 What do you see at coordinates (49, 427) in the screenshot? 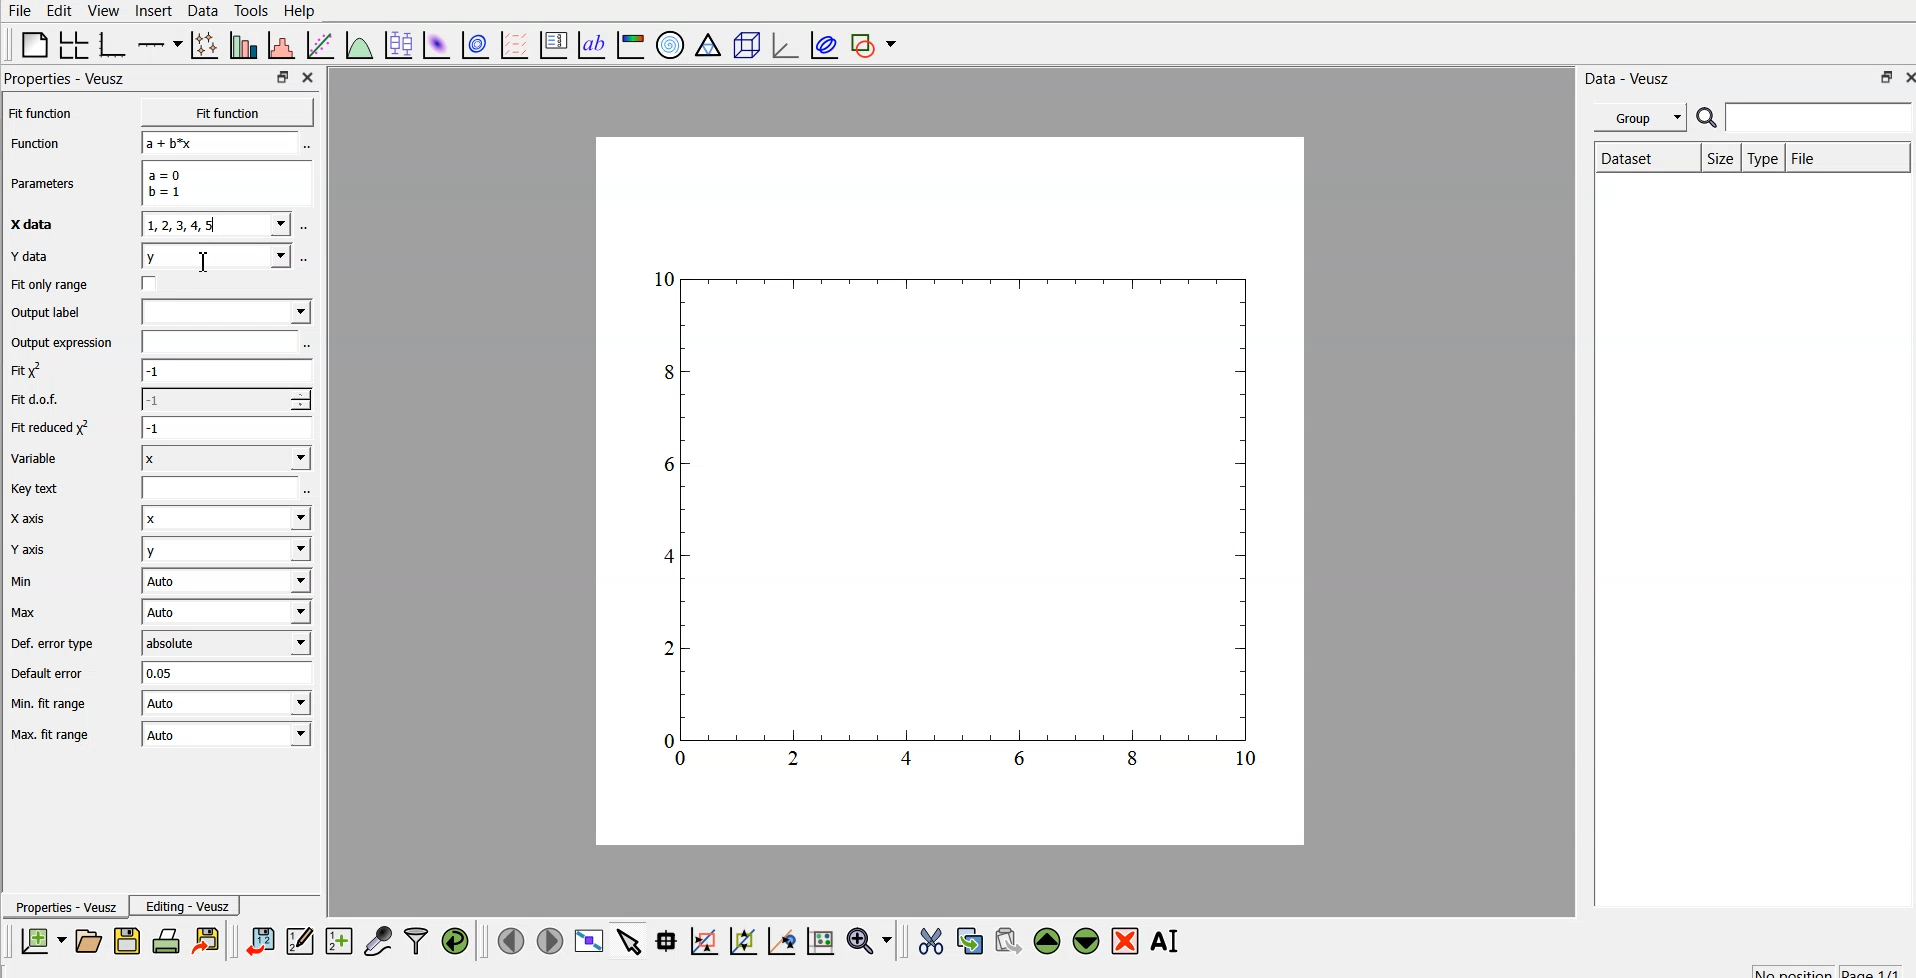
I see `| Fit reduced x^2` at bounding box center [49, 427].